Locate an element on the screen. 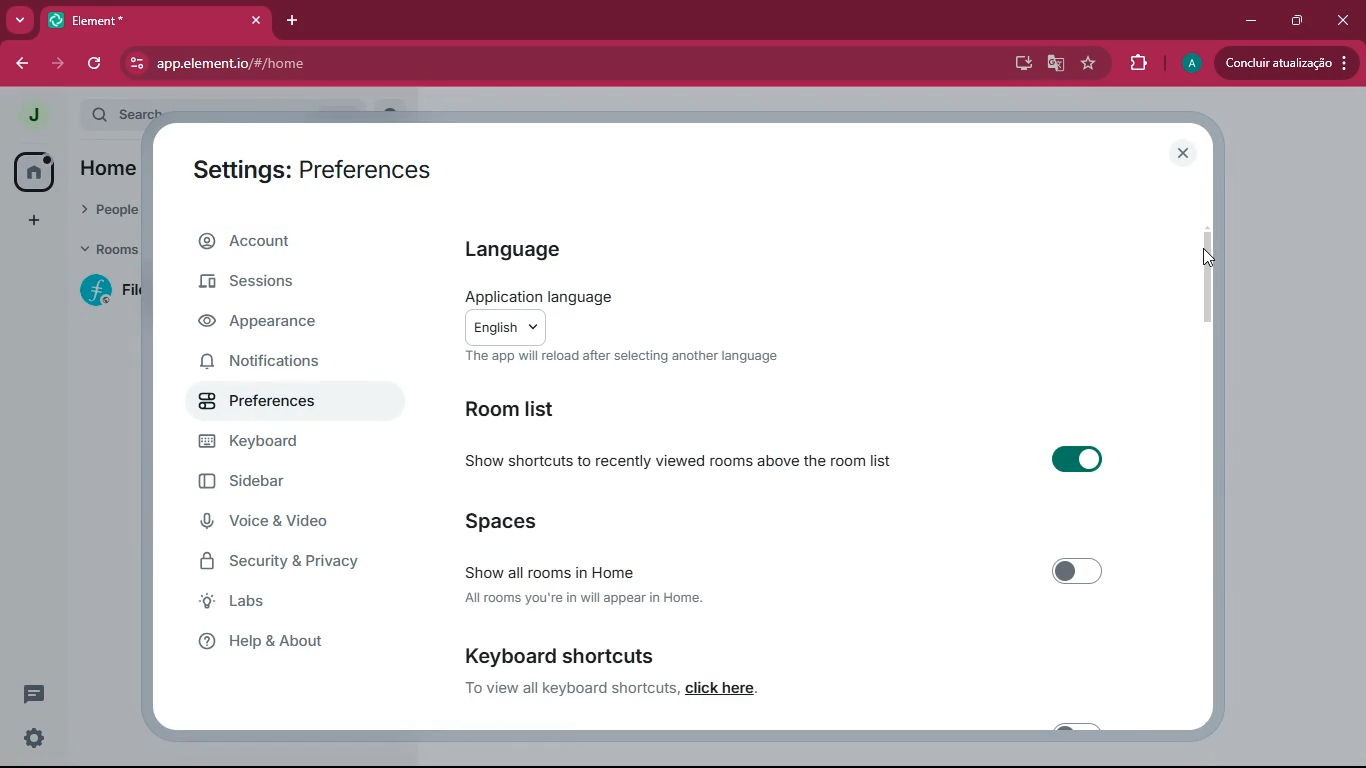  close is located at coordinates (1343, 21).